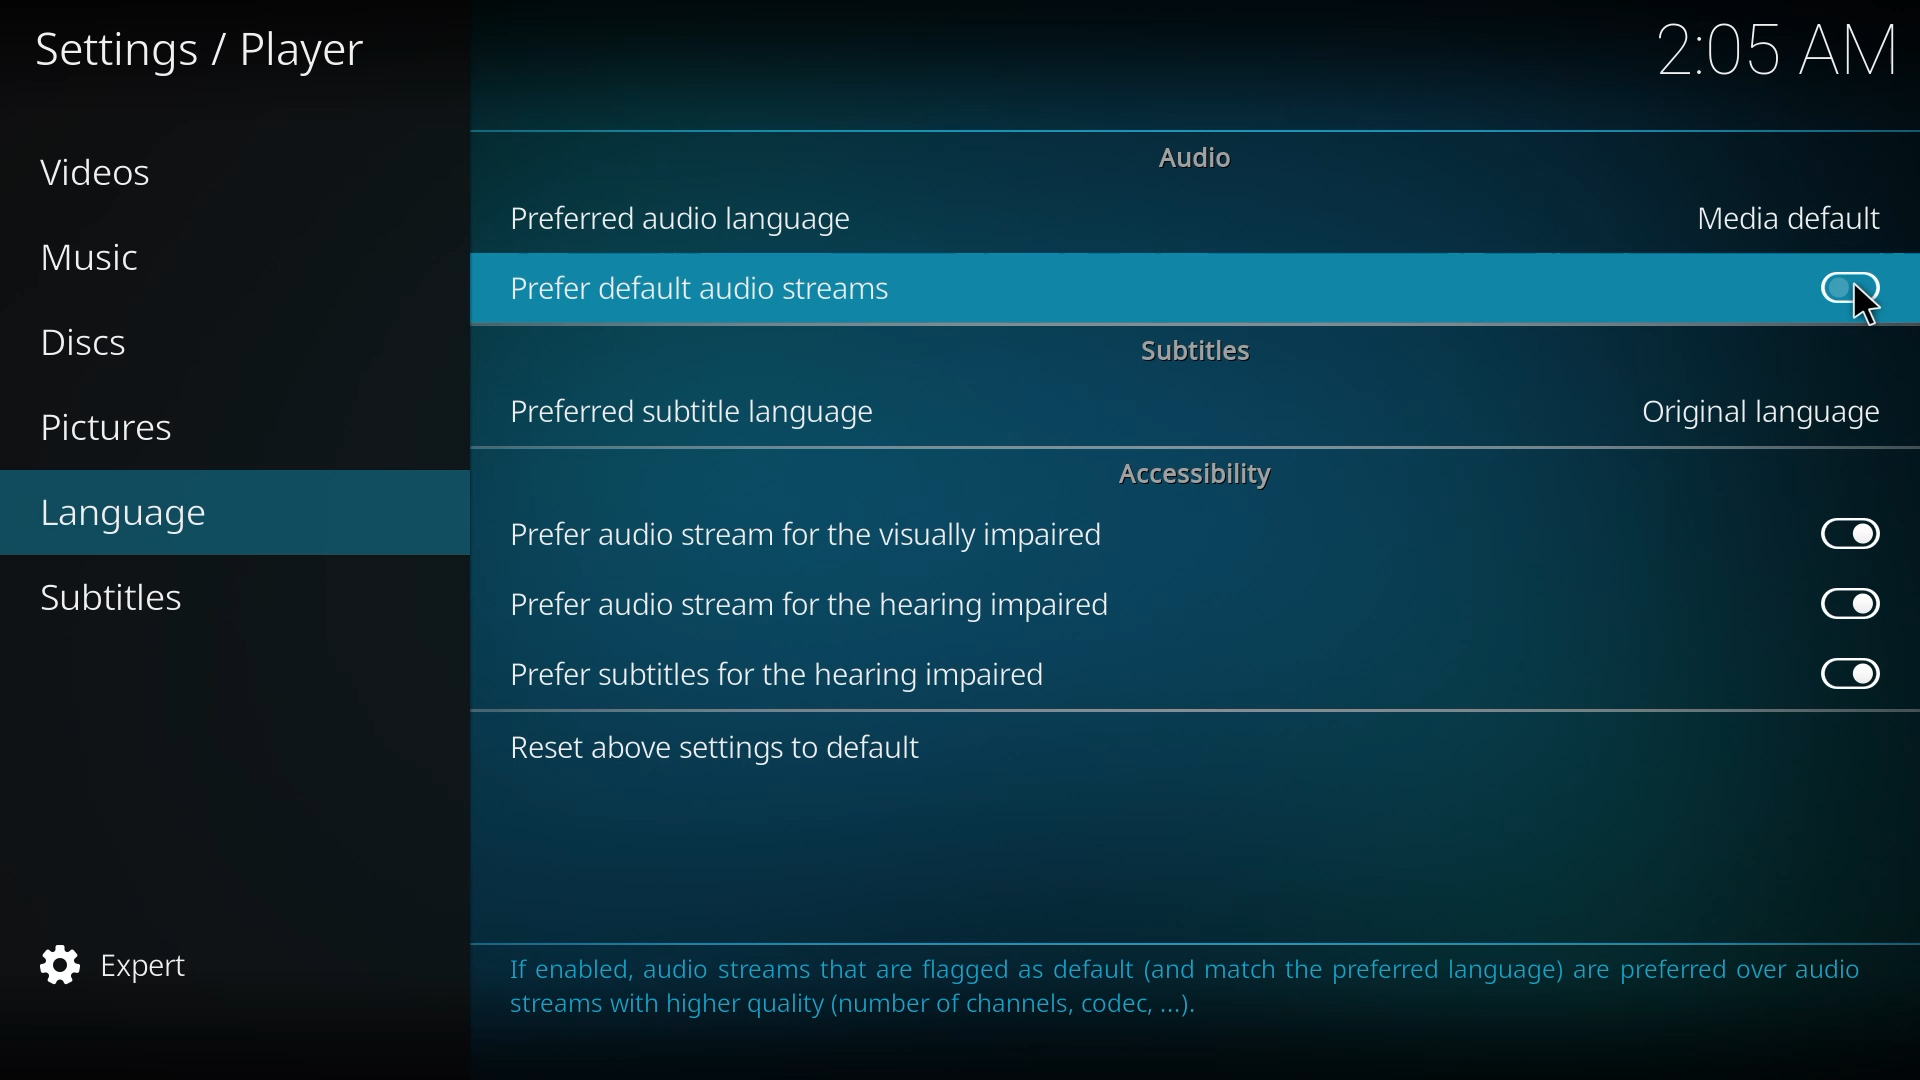  Describe the element at coordinates (1851, 531) in the screenshot. I see `disabled` at that location.